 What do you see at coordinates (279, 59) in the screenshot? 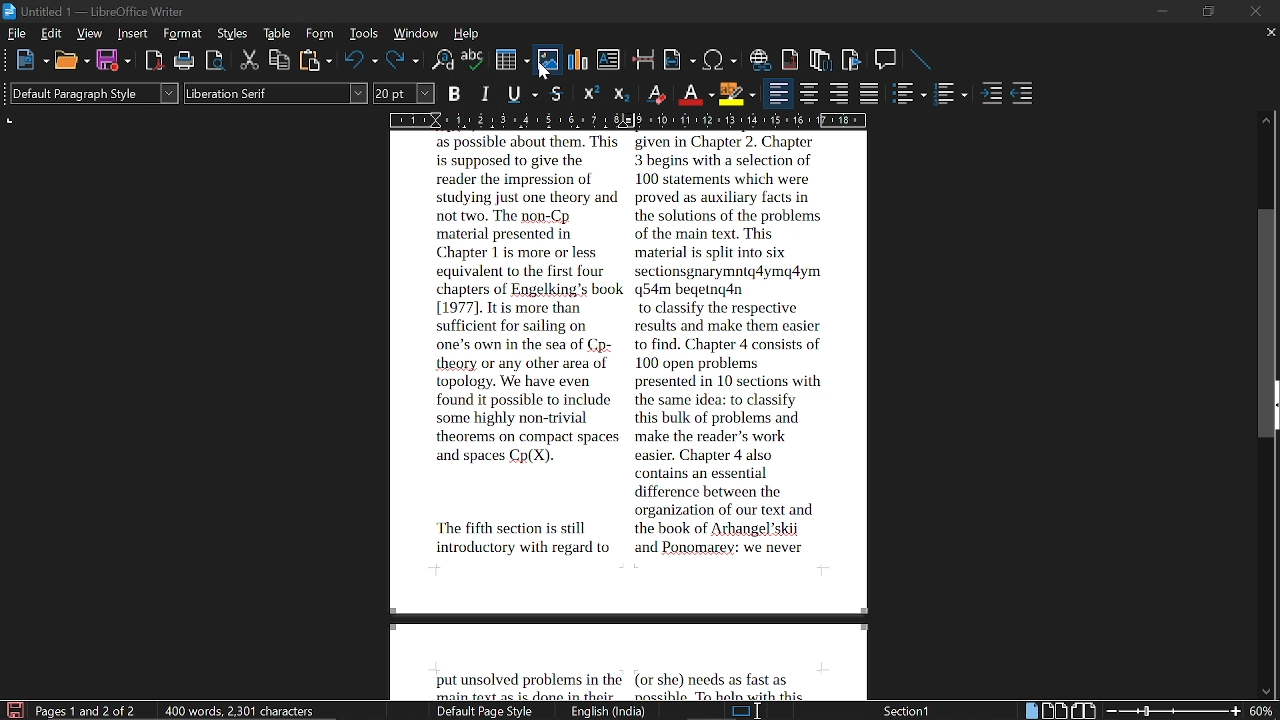
I see `copy` at bounding box center [279, 59].